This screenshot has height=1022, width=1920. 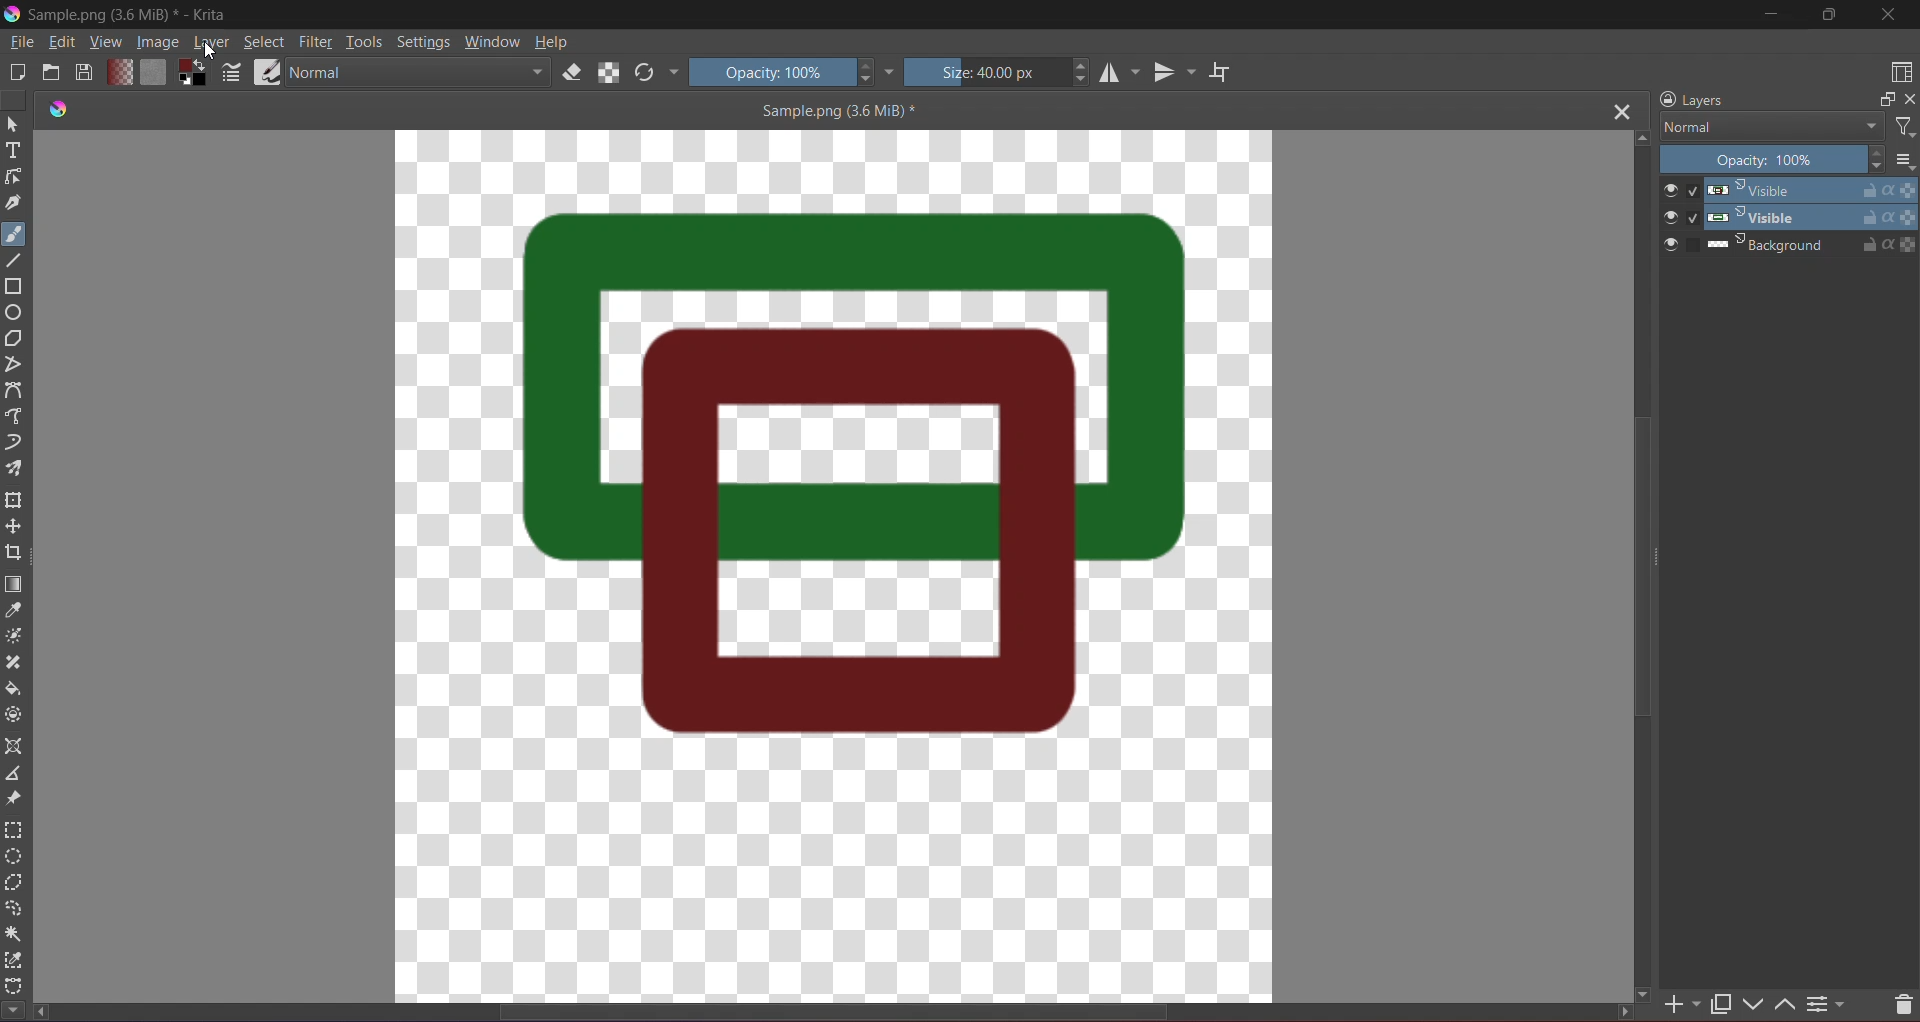 I want to click on Eraser, so click(x=574, y=74).